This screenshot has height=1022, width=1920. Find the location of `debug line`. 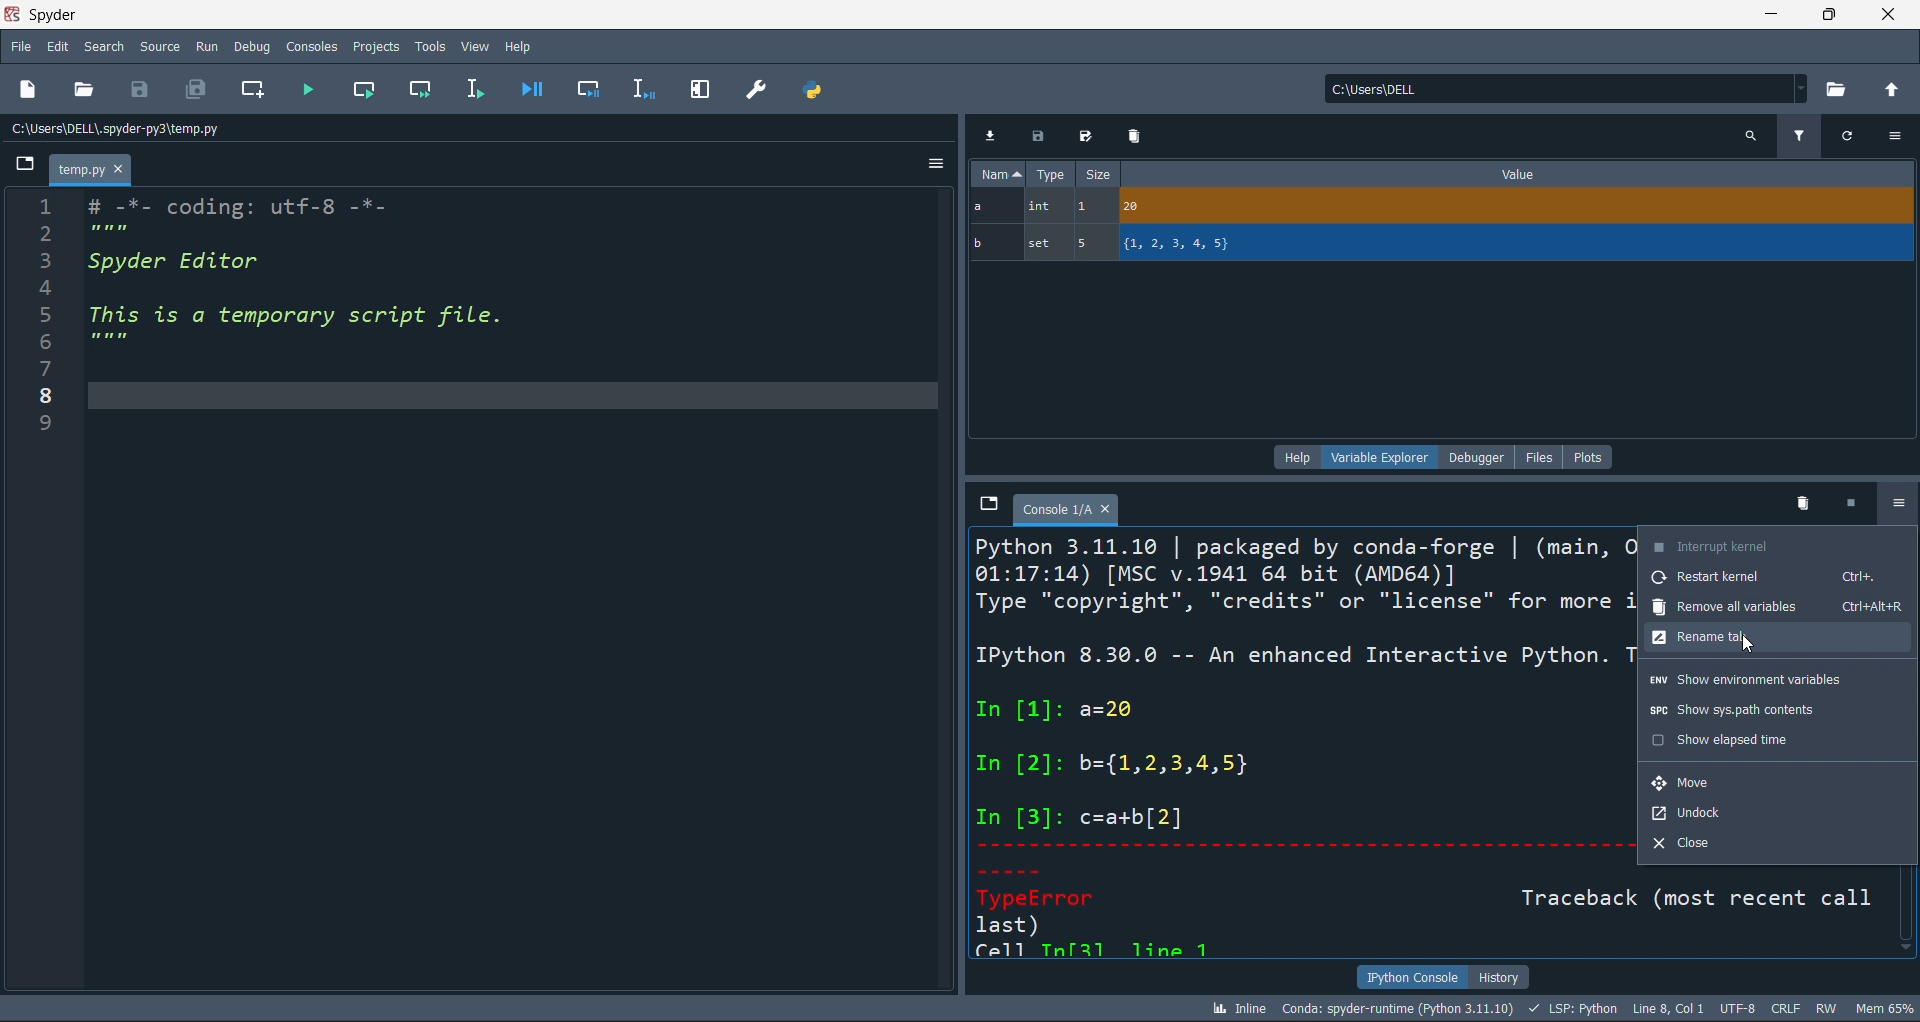

debug line is located at coordinates (640, 88).